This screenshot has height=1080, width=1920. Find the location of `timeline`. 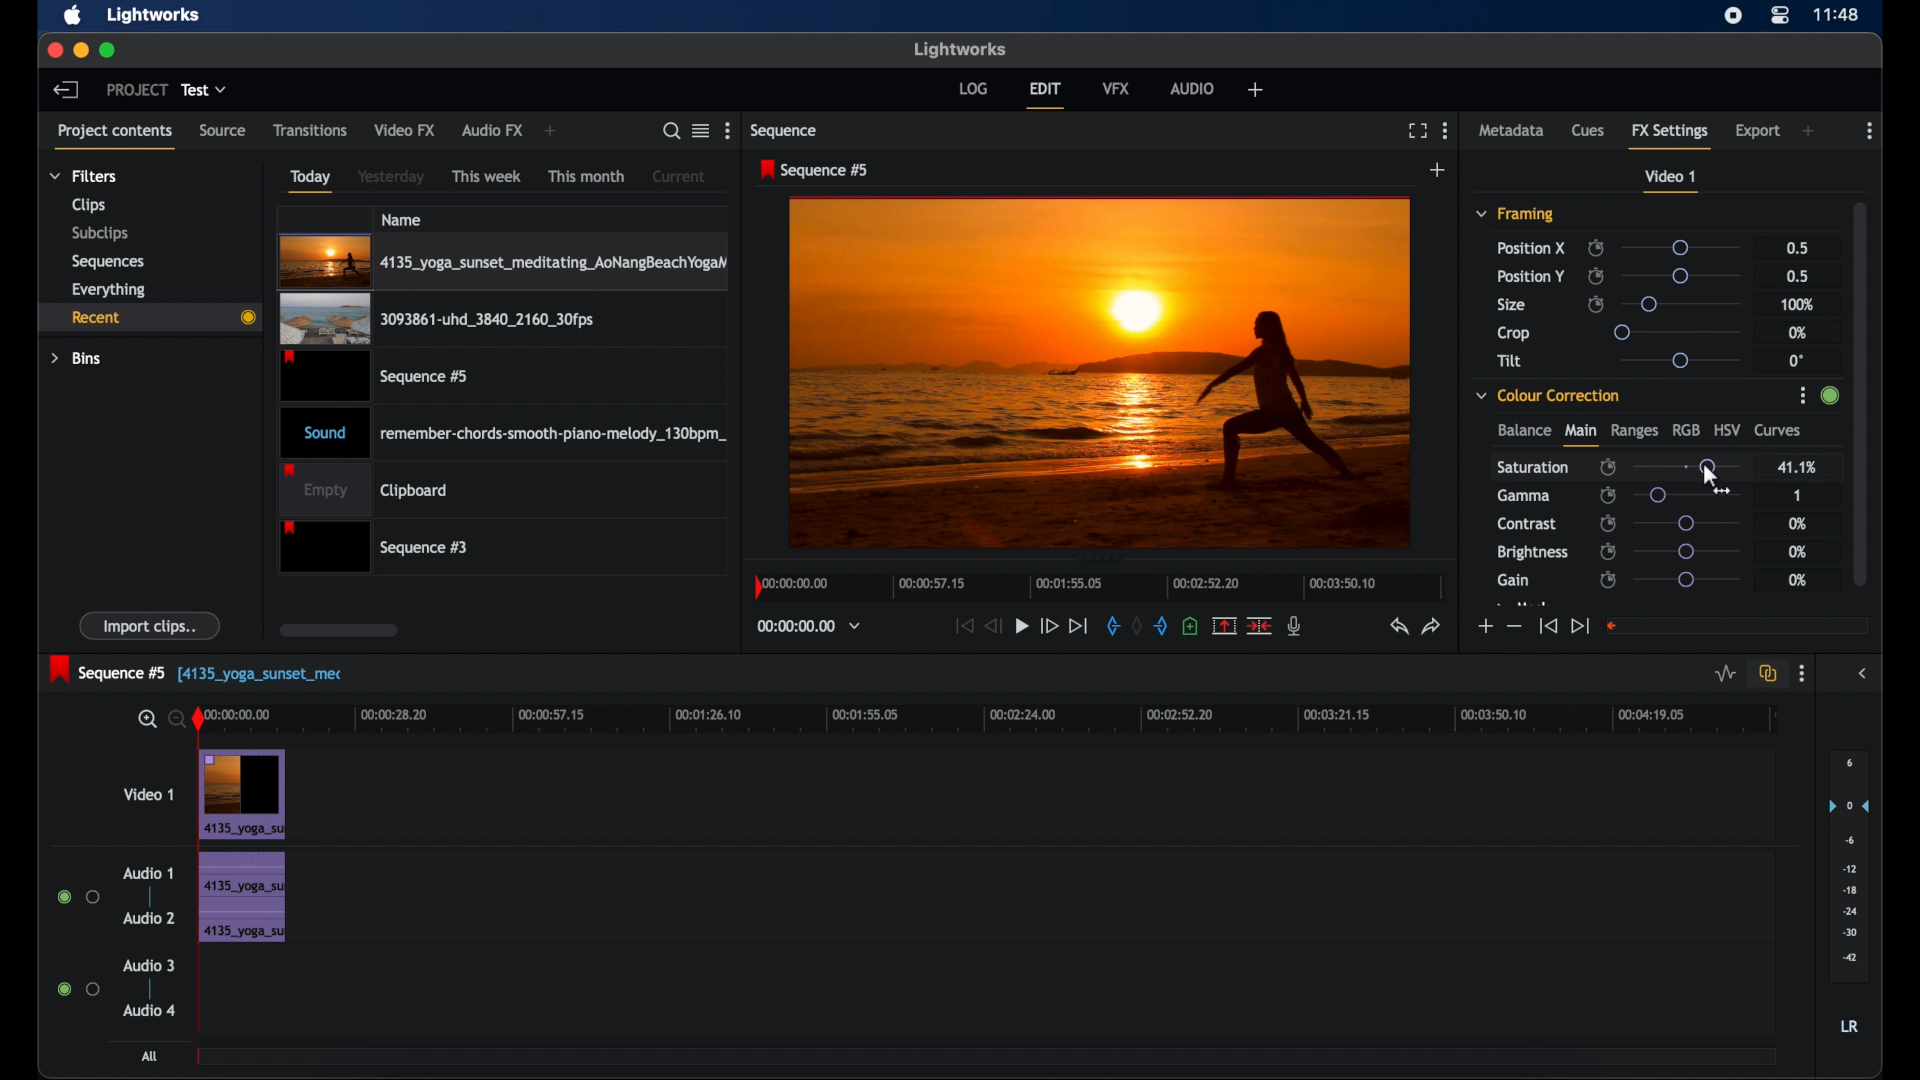

timeline is located at coordinates (1094, 591).